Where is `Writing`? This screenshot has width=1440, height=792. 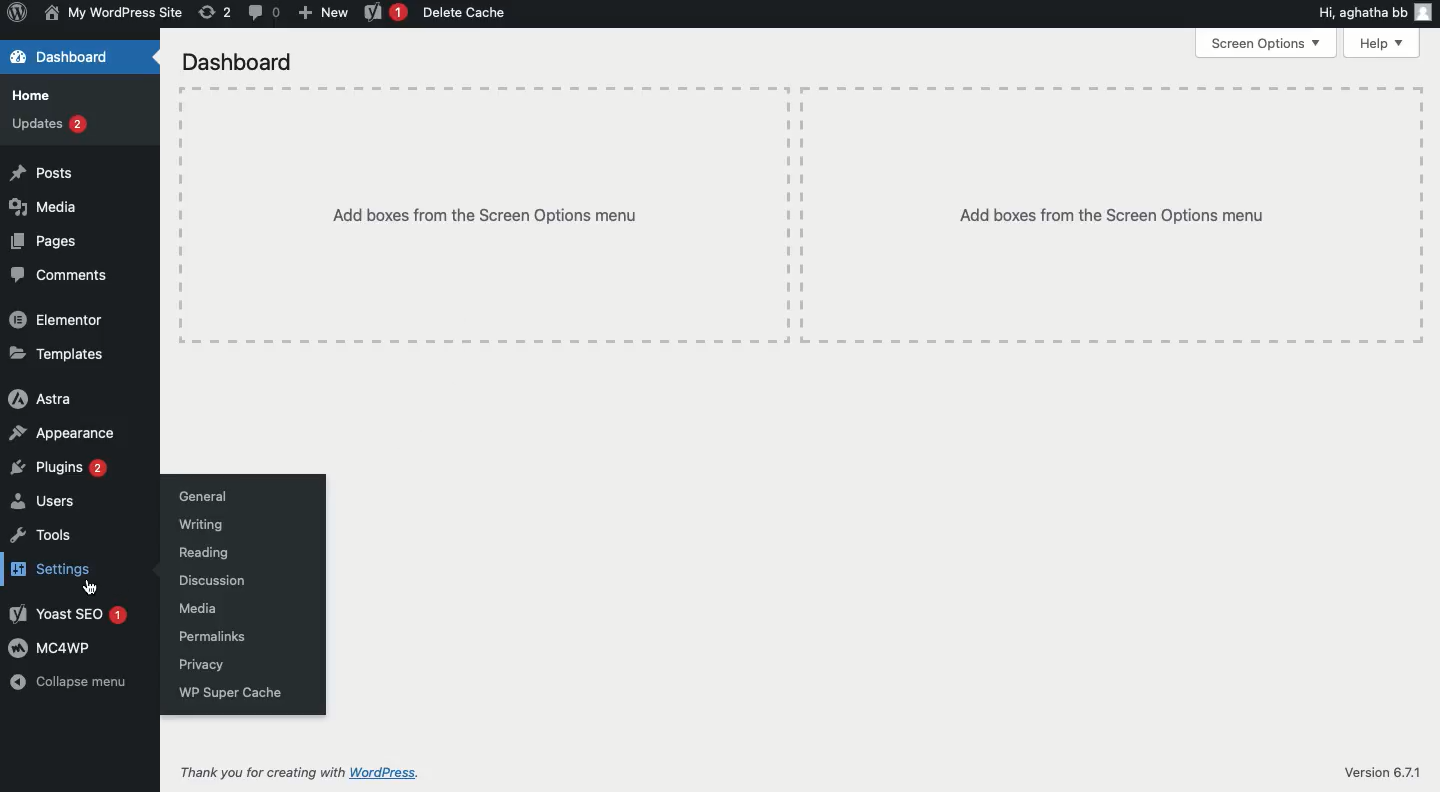
Writing is located at coordinates (204, 524).